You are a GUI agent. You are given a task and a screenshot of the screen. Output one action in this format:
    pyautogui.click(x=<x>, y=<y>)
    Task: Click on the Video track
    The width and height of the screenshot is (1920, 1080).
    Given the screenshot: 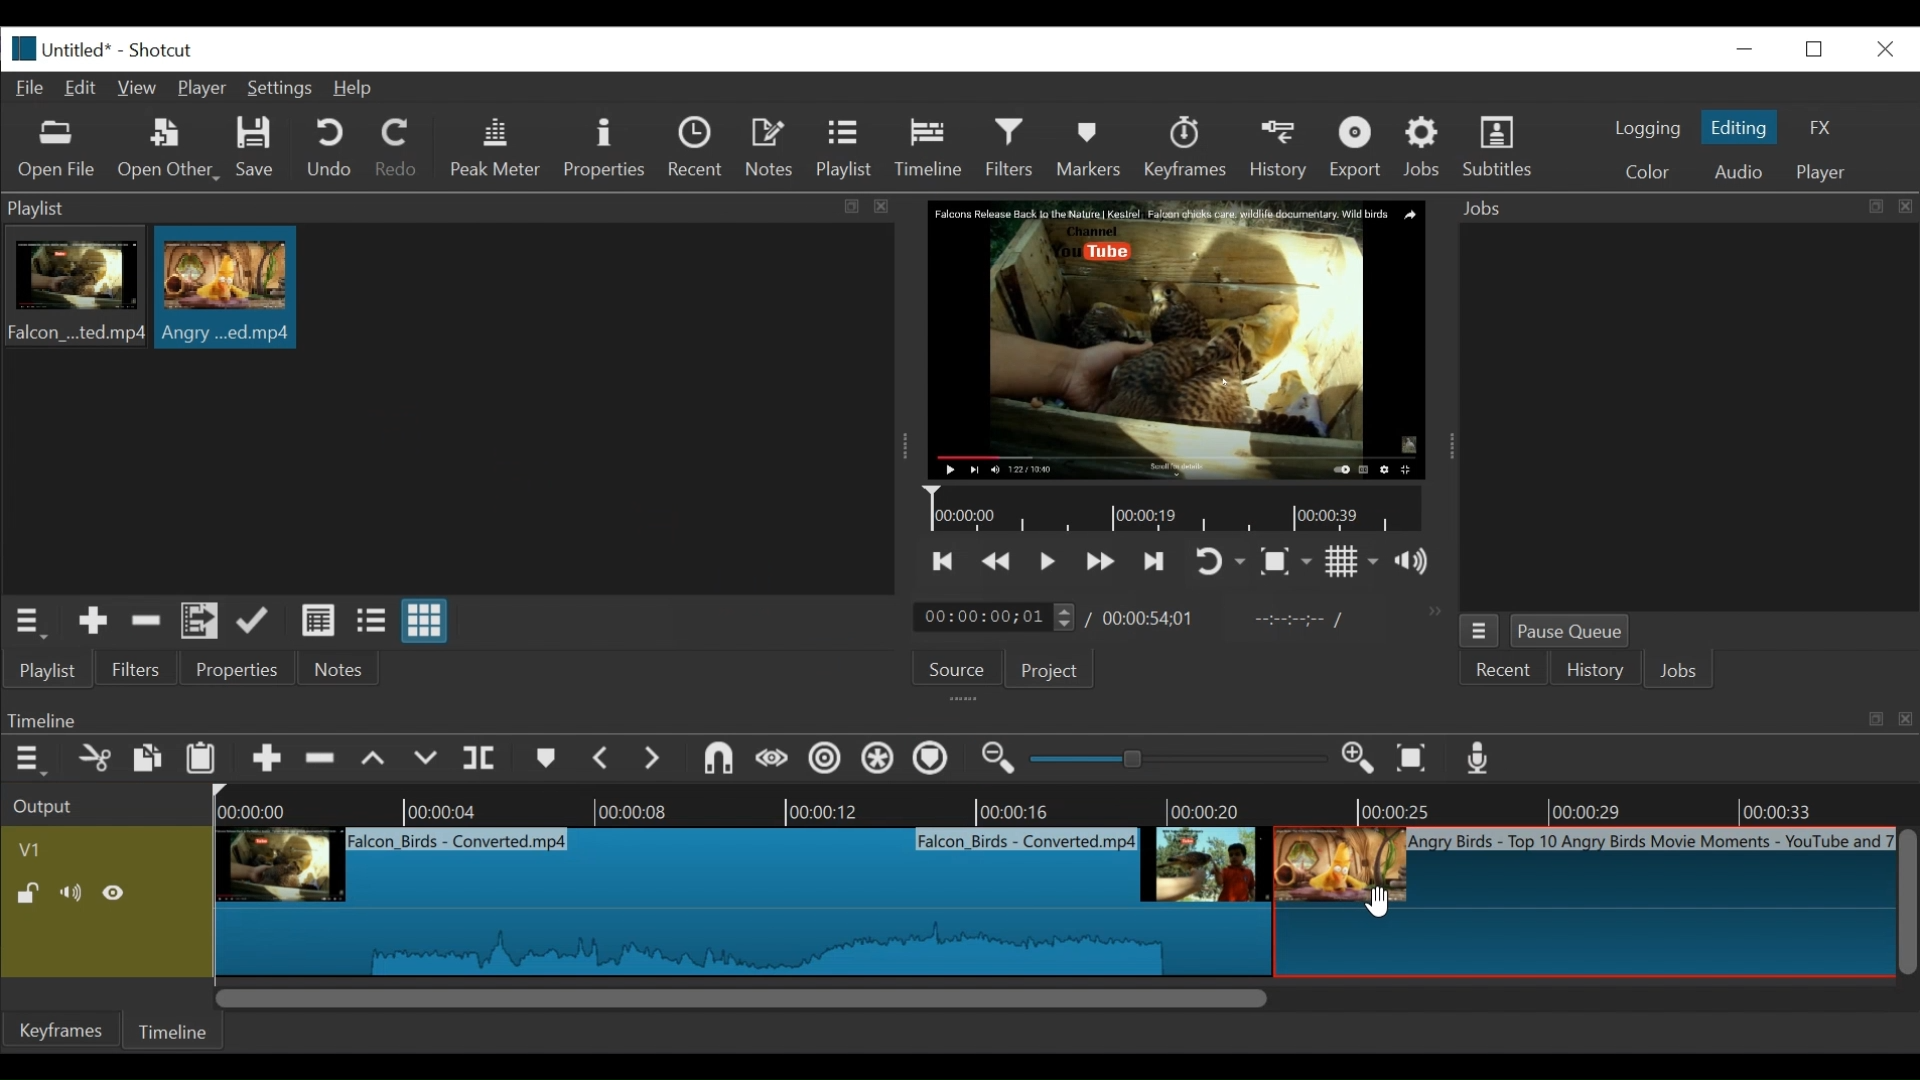 What is the action you would take?
    pyautogui.click(x=107, y=849)
    